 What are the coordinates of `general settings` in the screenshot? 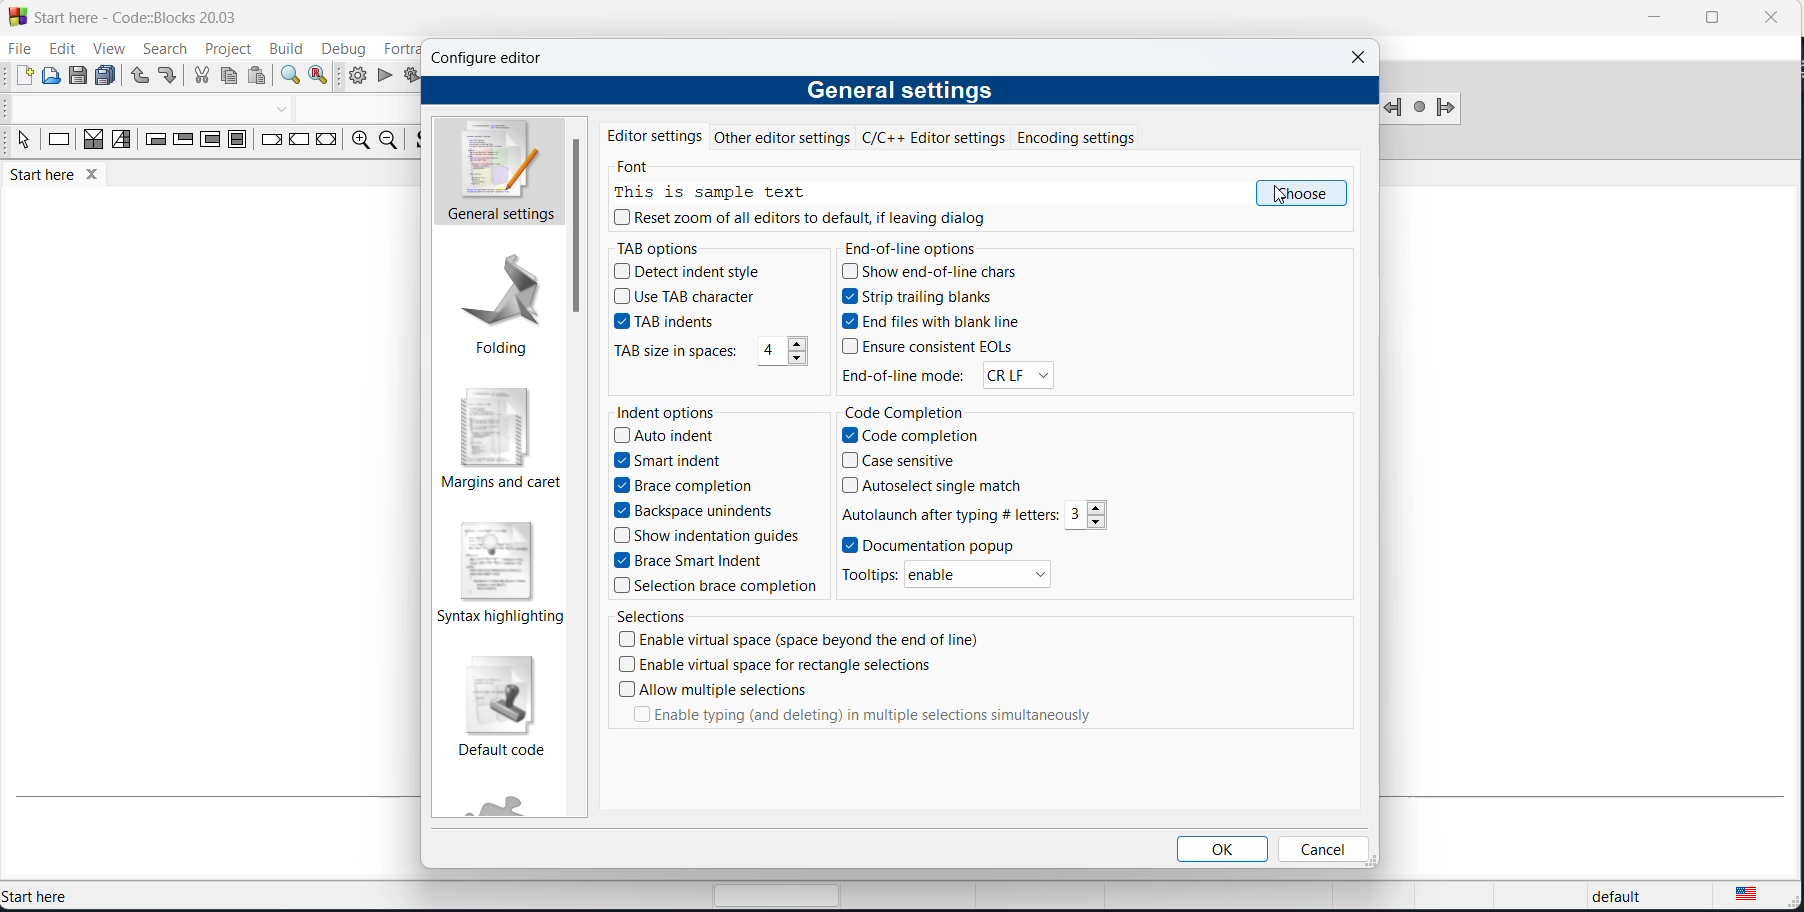 It's located at (498, 173).